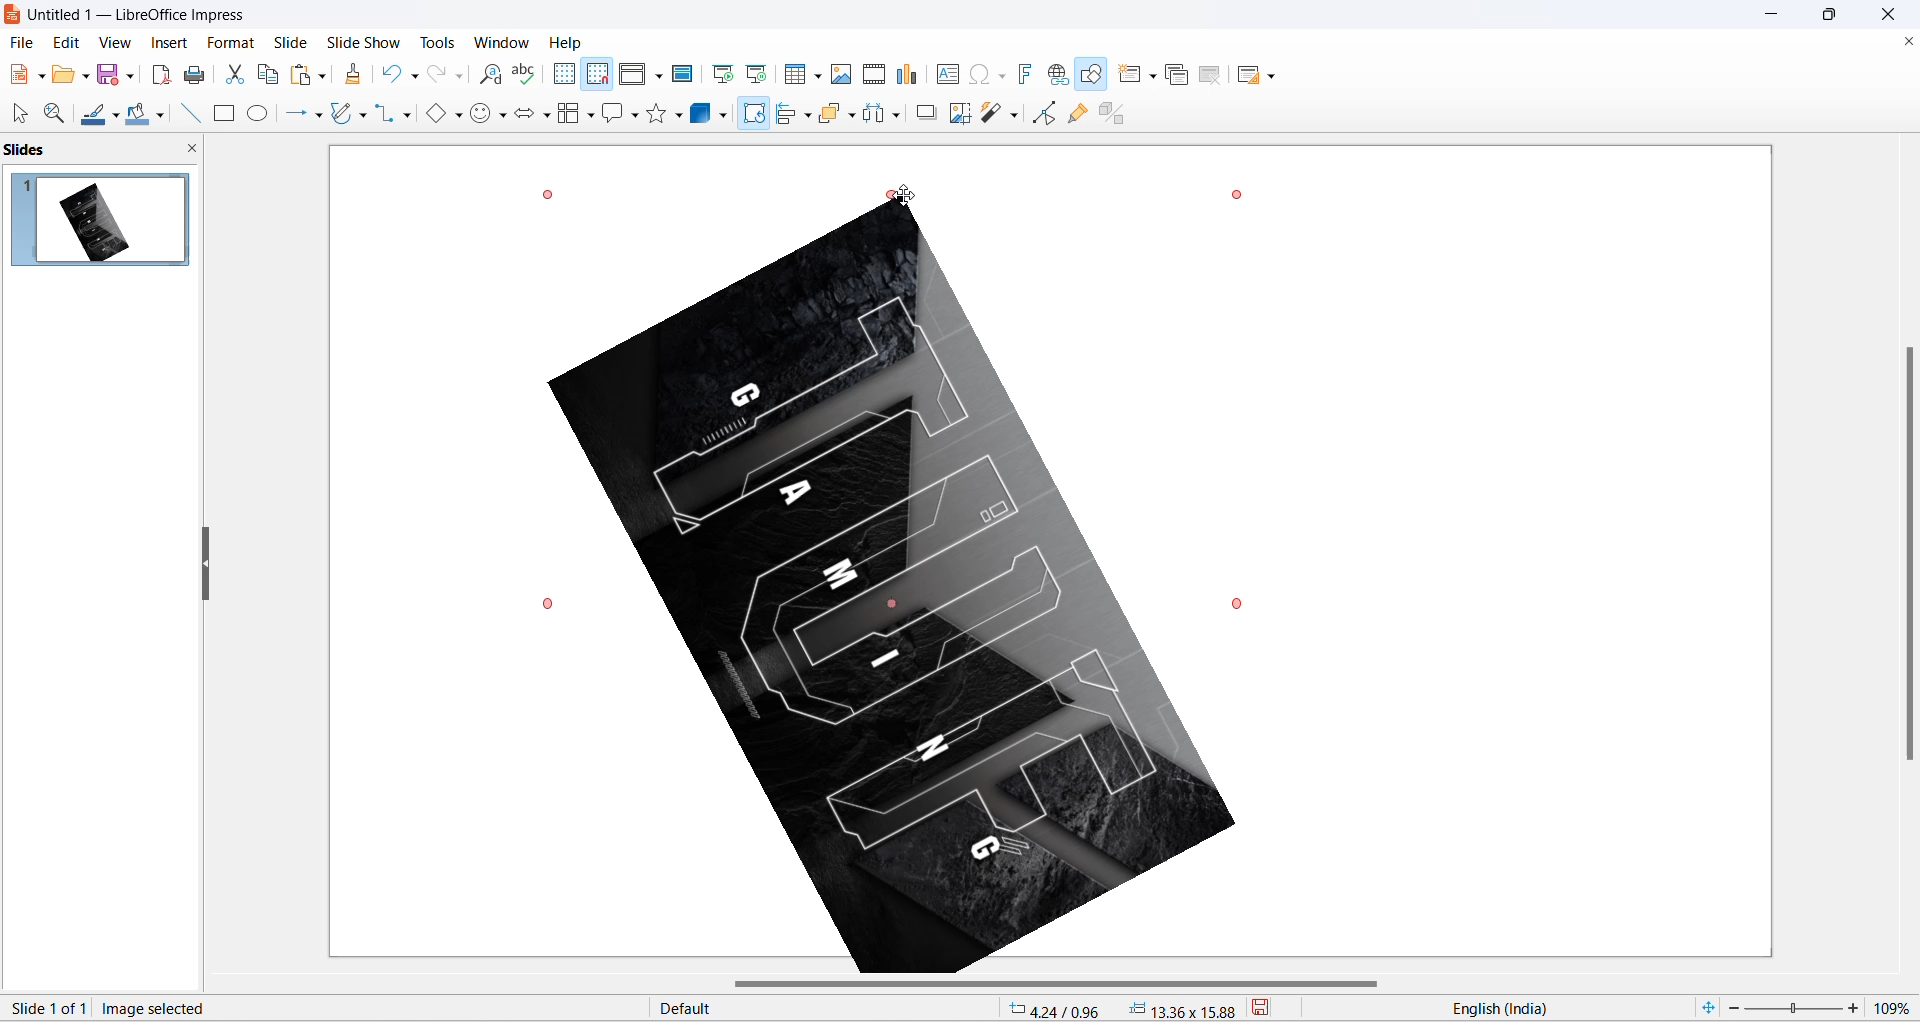 This screenshot has width=1920, height=1022. Describe the element at coordinates (725, 74) in the screenshot. I see `start at first slide` at that location.